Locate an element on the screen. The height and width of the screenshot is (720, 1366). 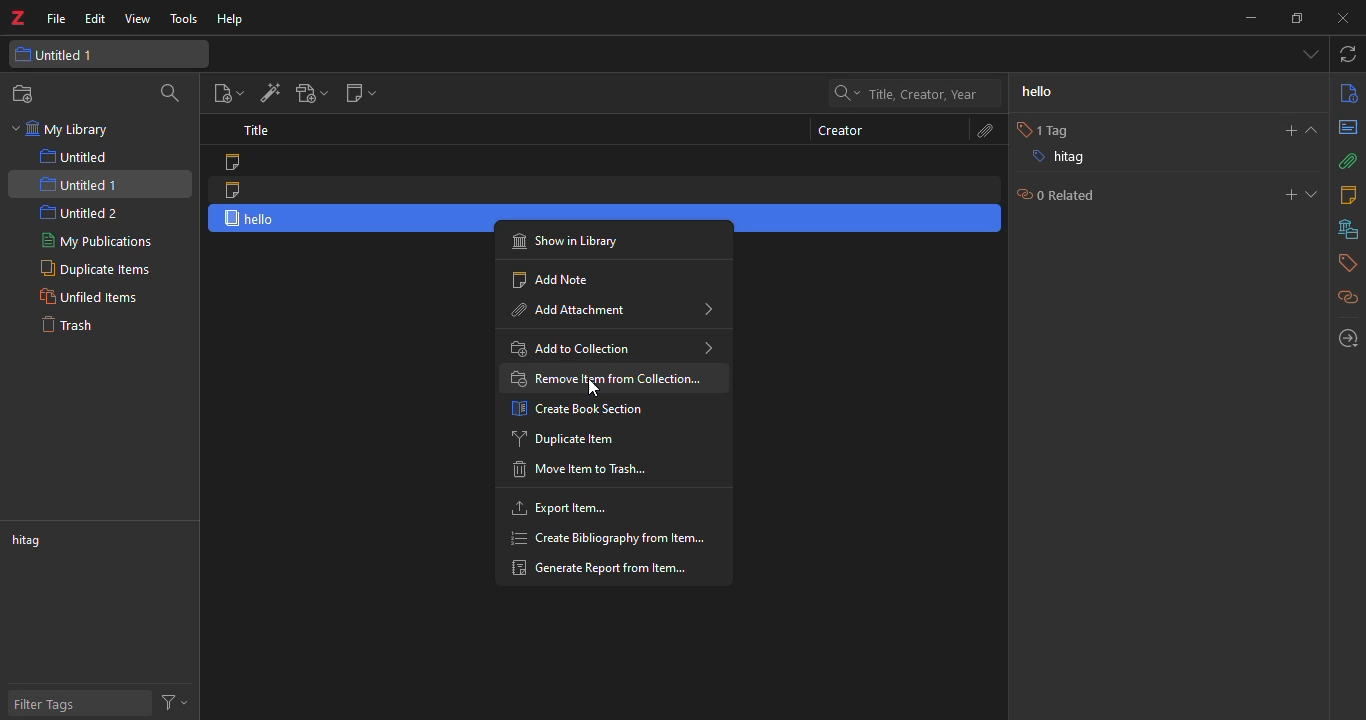
info is located at coordinates (1344, 93).